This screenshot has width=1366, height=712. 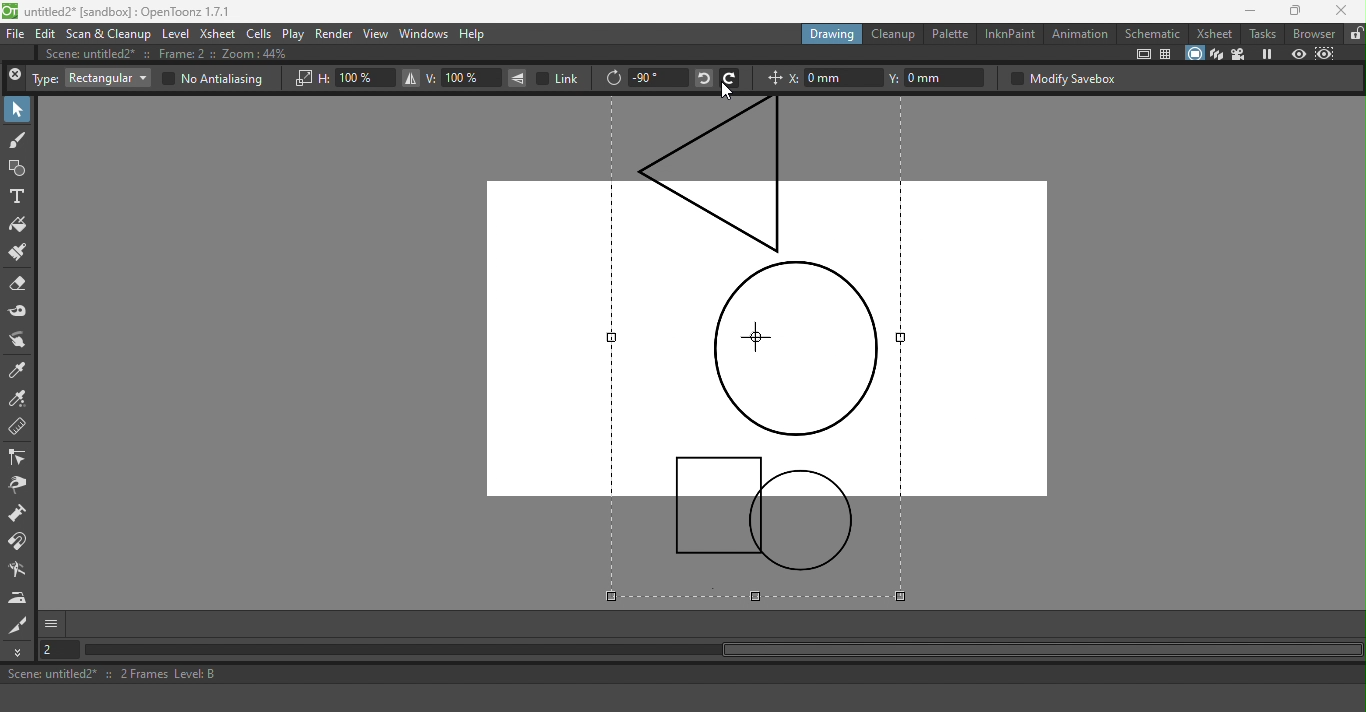 What do you see at coordinates (16, 35) in the screenshot?
I see `File` at bounding box center [16, 35].